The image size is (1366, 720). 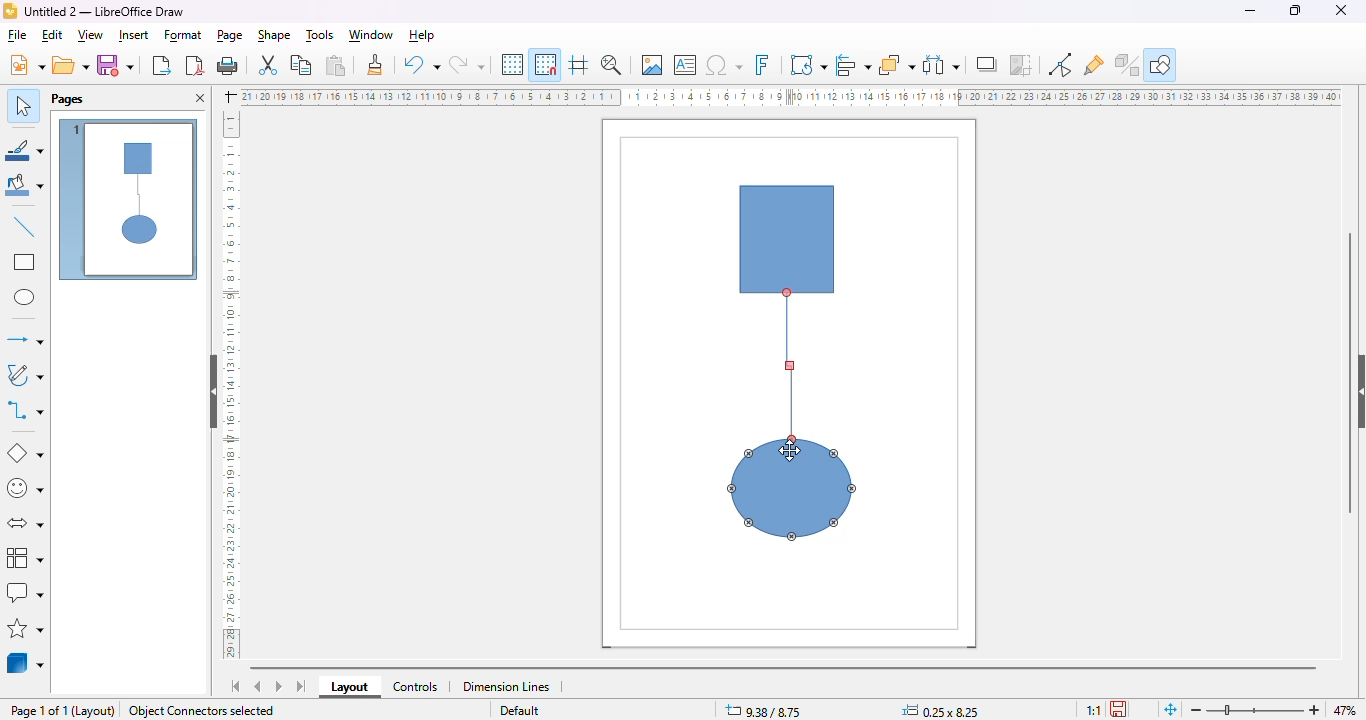 I want to click on insert image, so click(x=652, y=64).